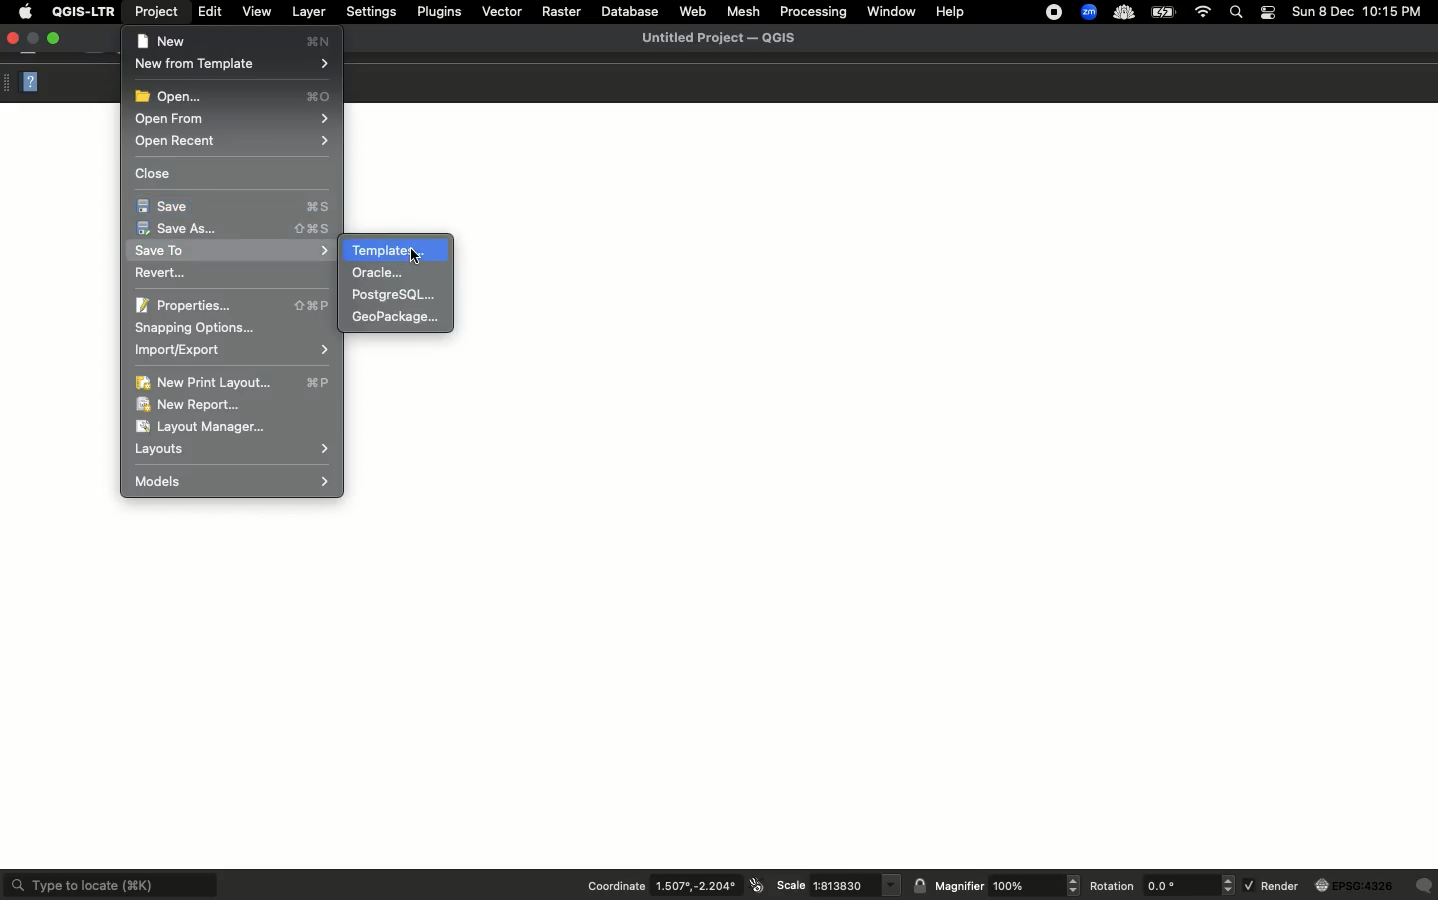 This screenshot has width=1438, height=900. What do you see at coordinates (756, 885) in the screenshot?
I see `icon` at bounding box center [756, 885].